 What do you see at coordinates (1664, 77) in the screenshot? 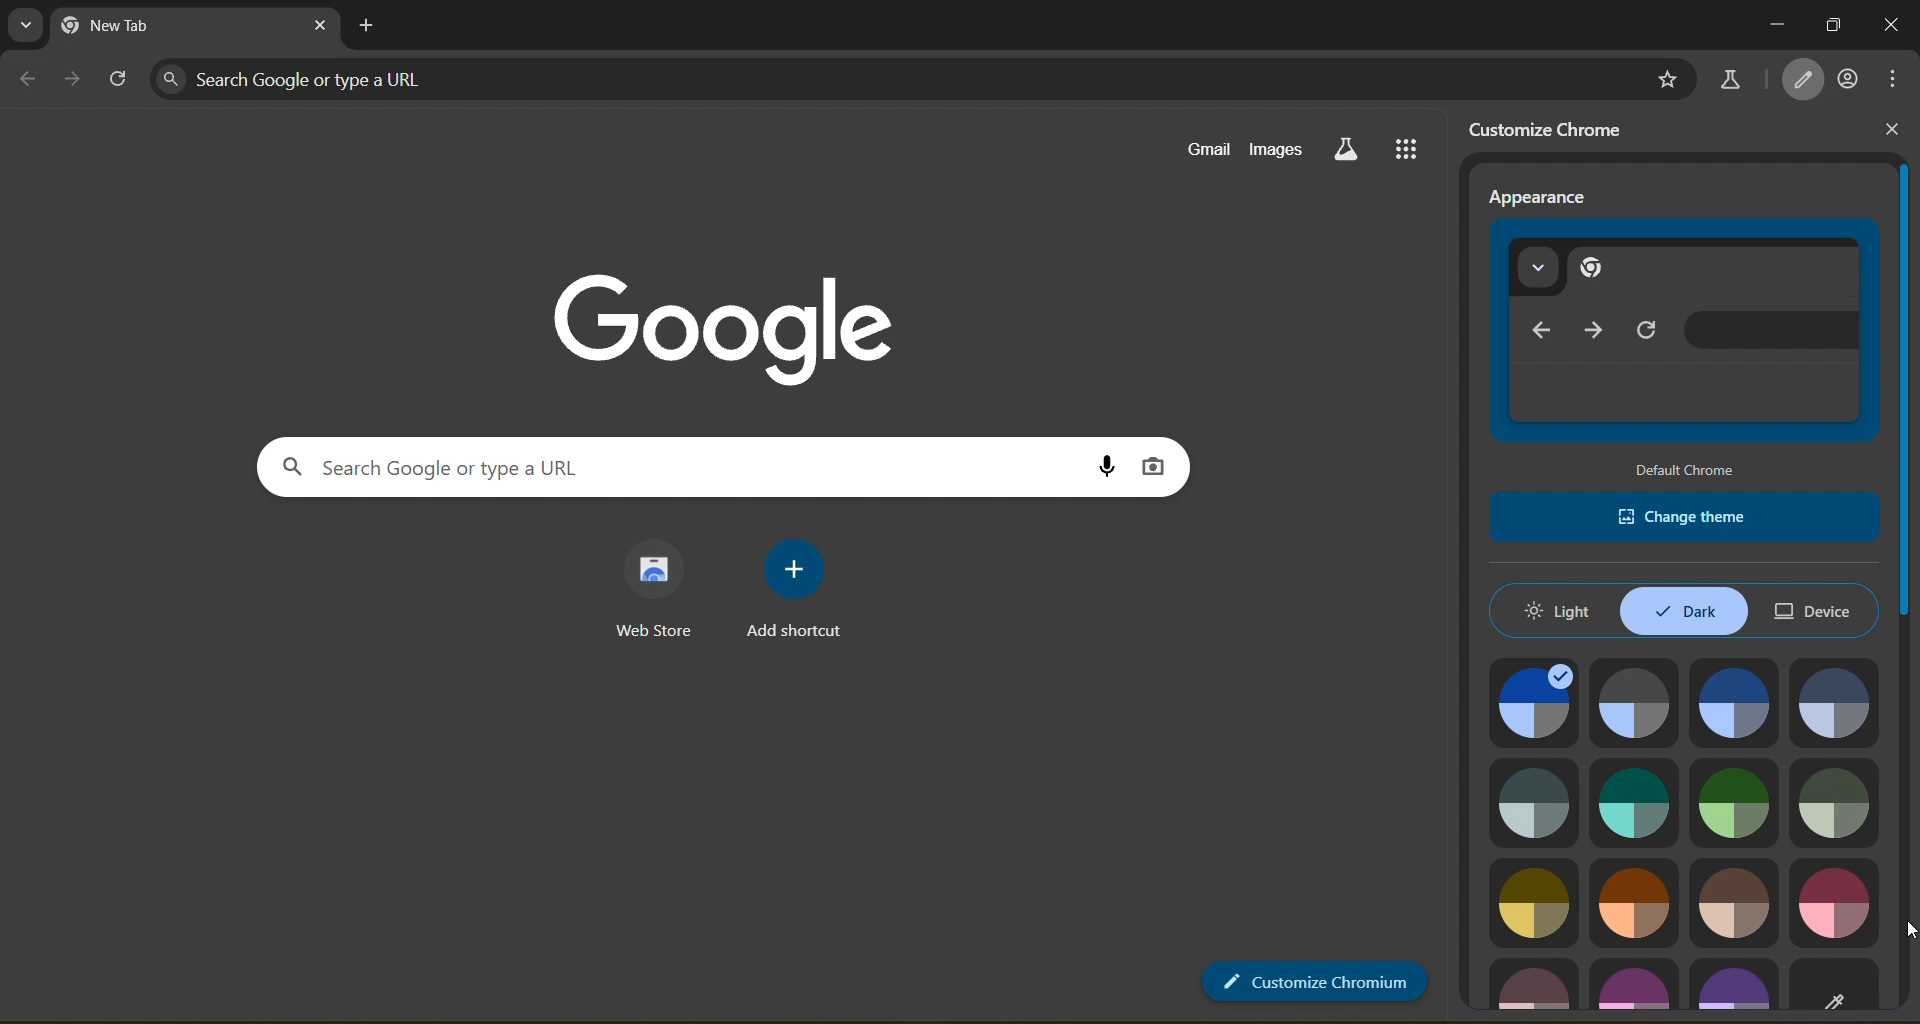
I see `bookmark page` at bounding box center [1664, 77].